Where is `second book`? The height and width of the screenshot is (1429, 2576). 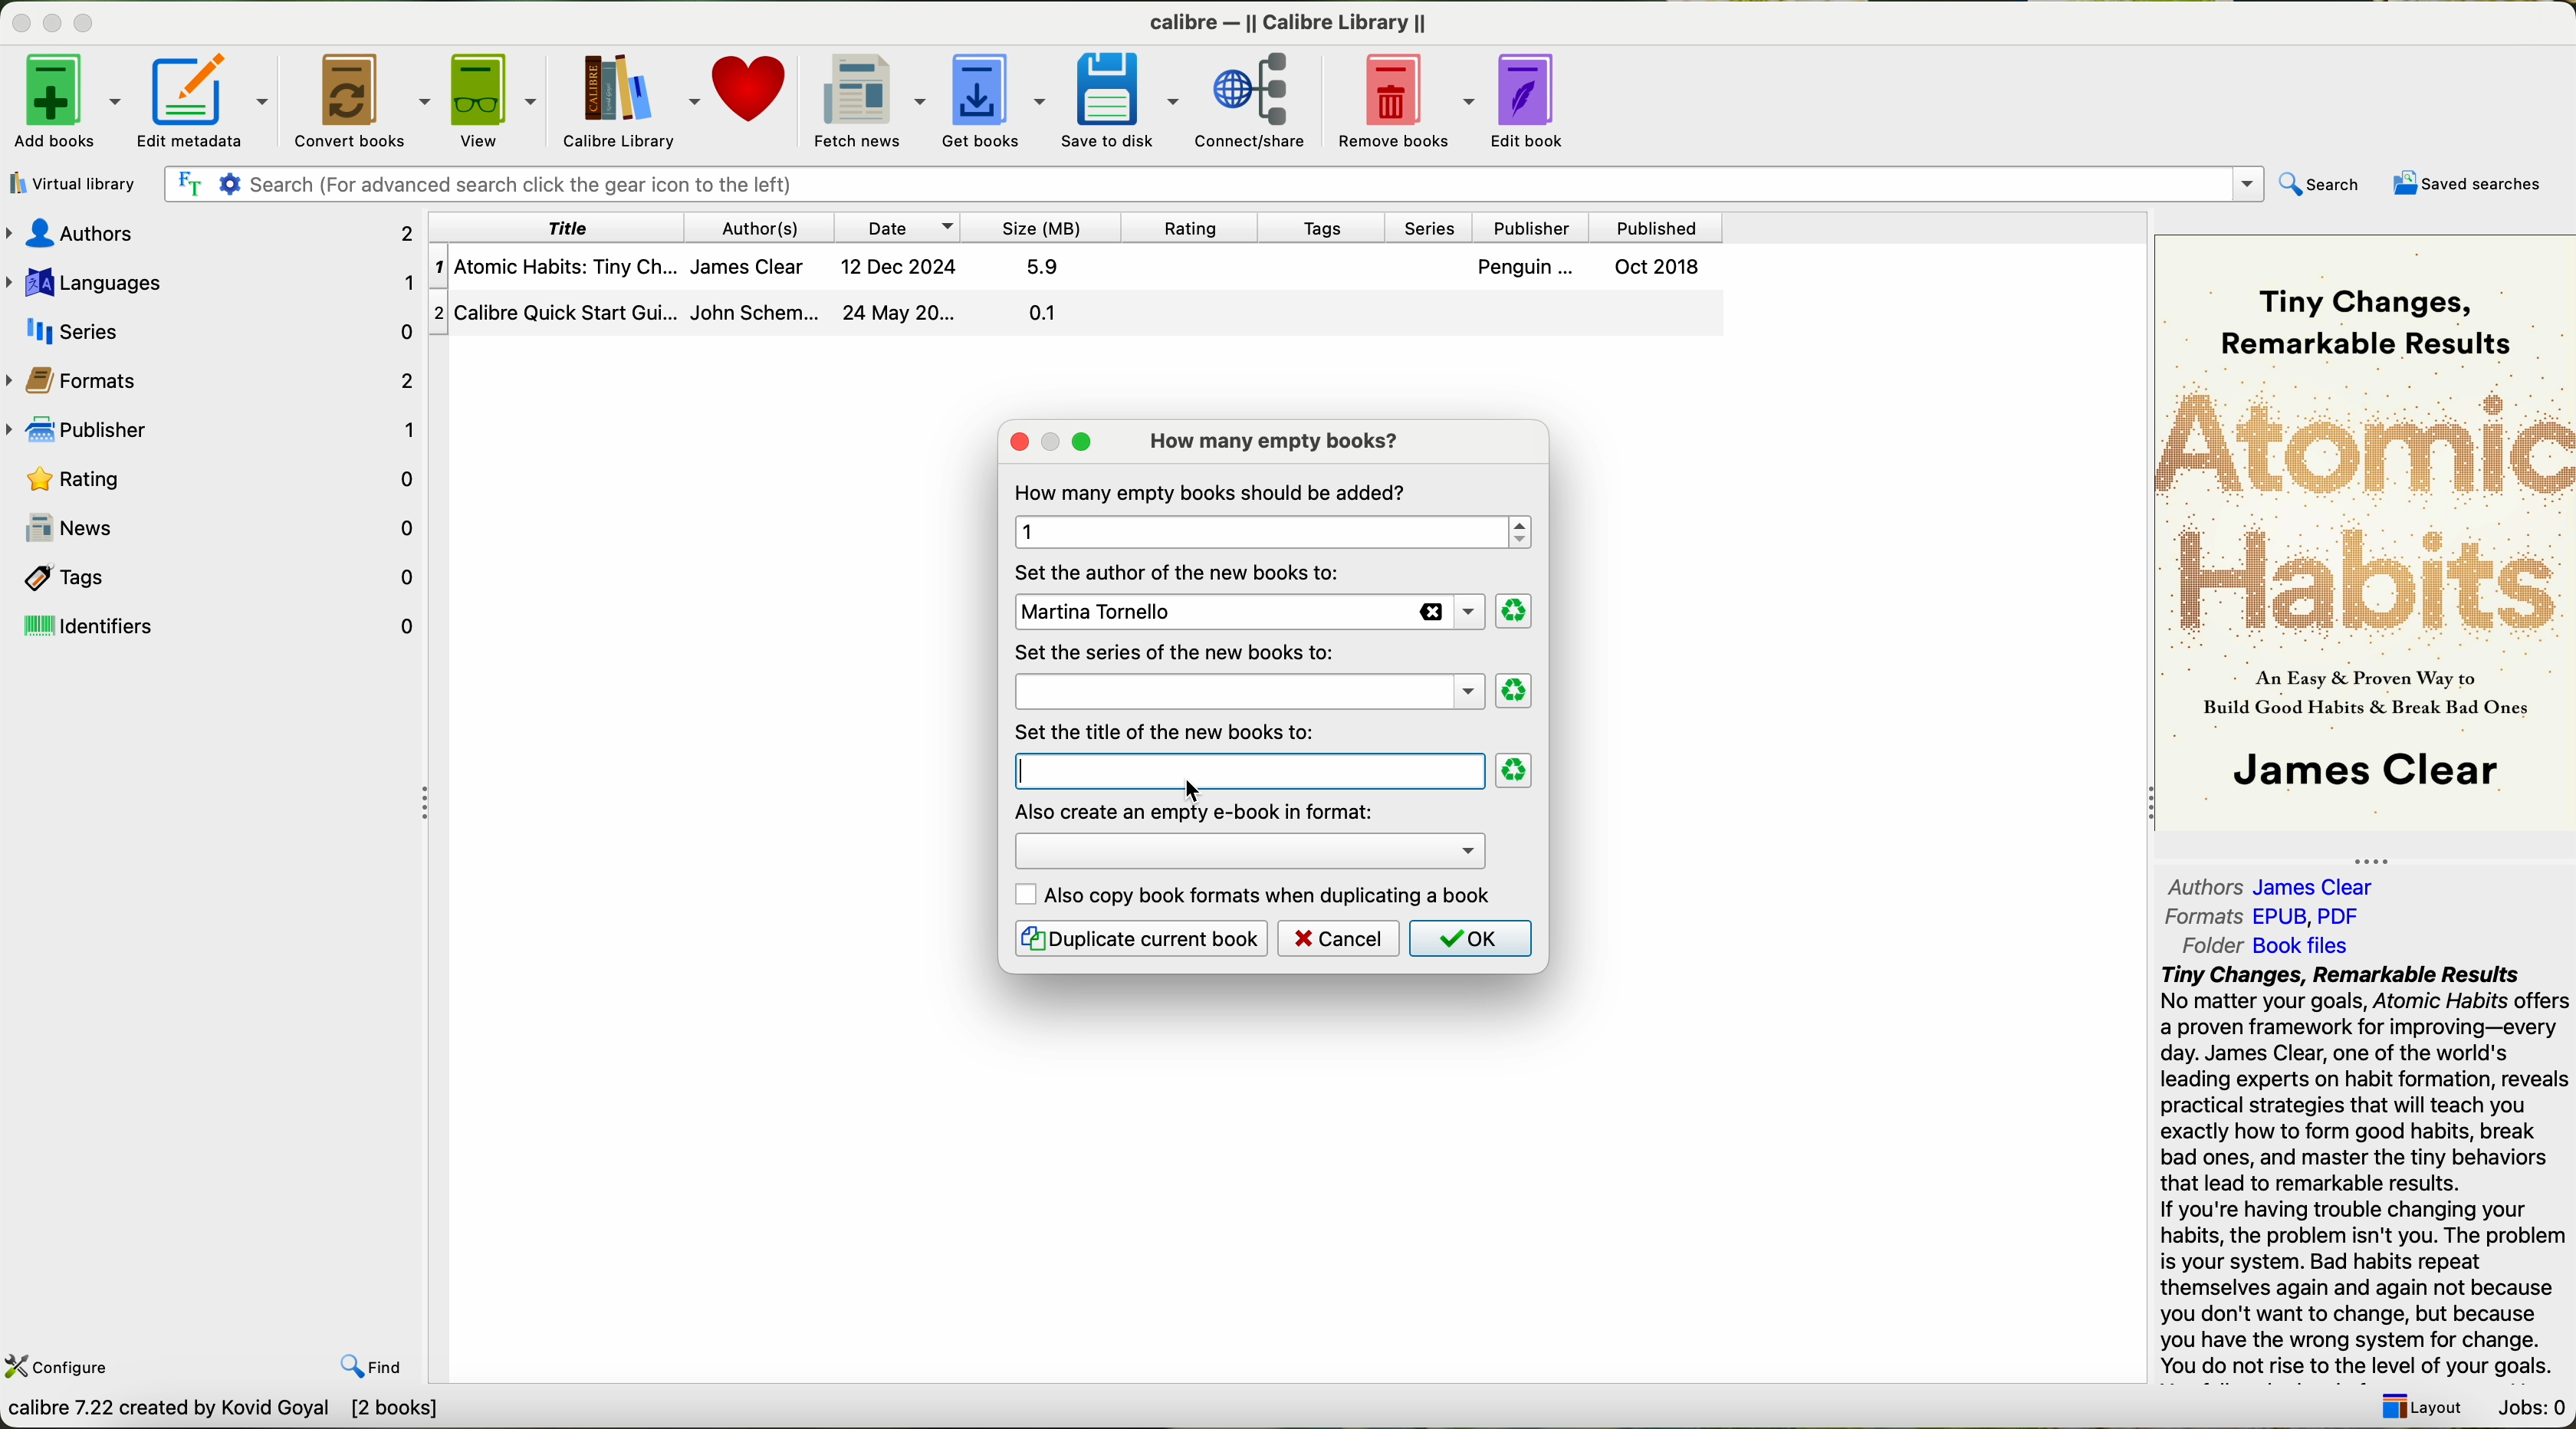
second book is located at coordinates (1074, 315).